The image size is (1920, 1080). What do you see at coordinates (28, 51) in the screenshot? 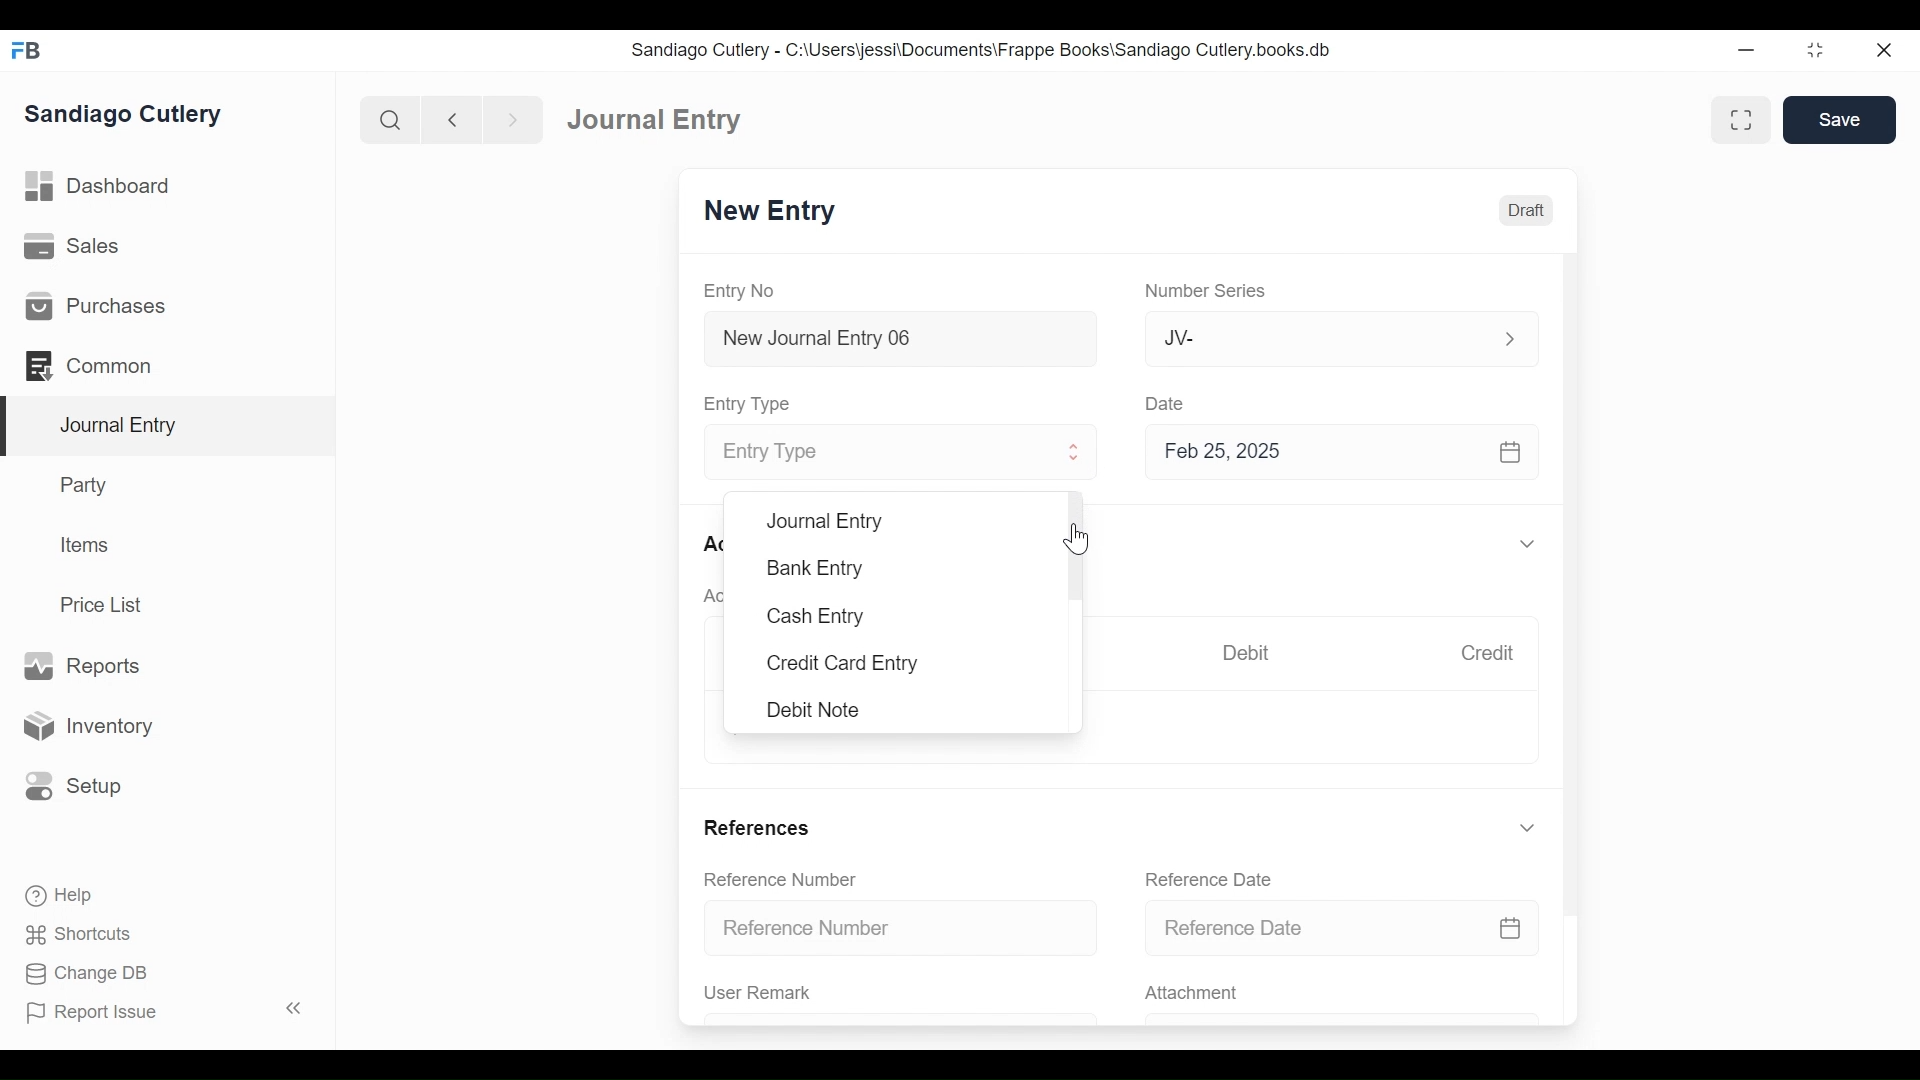
I see `Frappe Books Desktop icon` at bounding box center [28, 51].